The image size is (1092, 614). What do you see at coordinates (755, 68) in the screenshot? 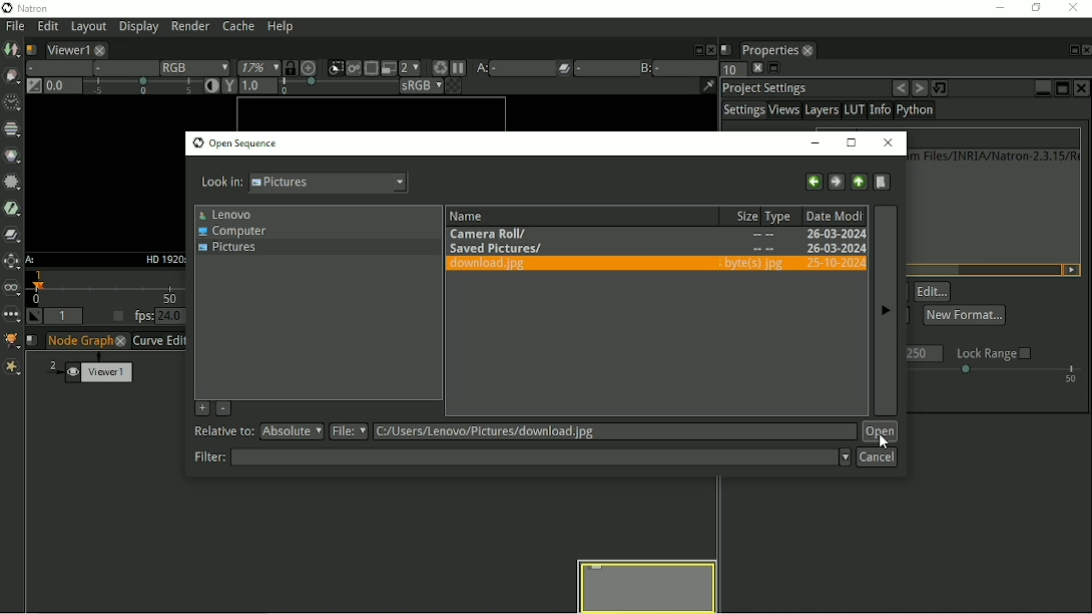
I see `close pane` at bounding box center [755, 68].